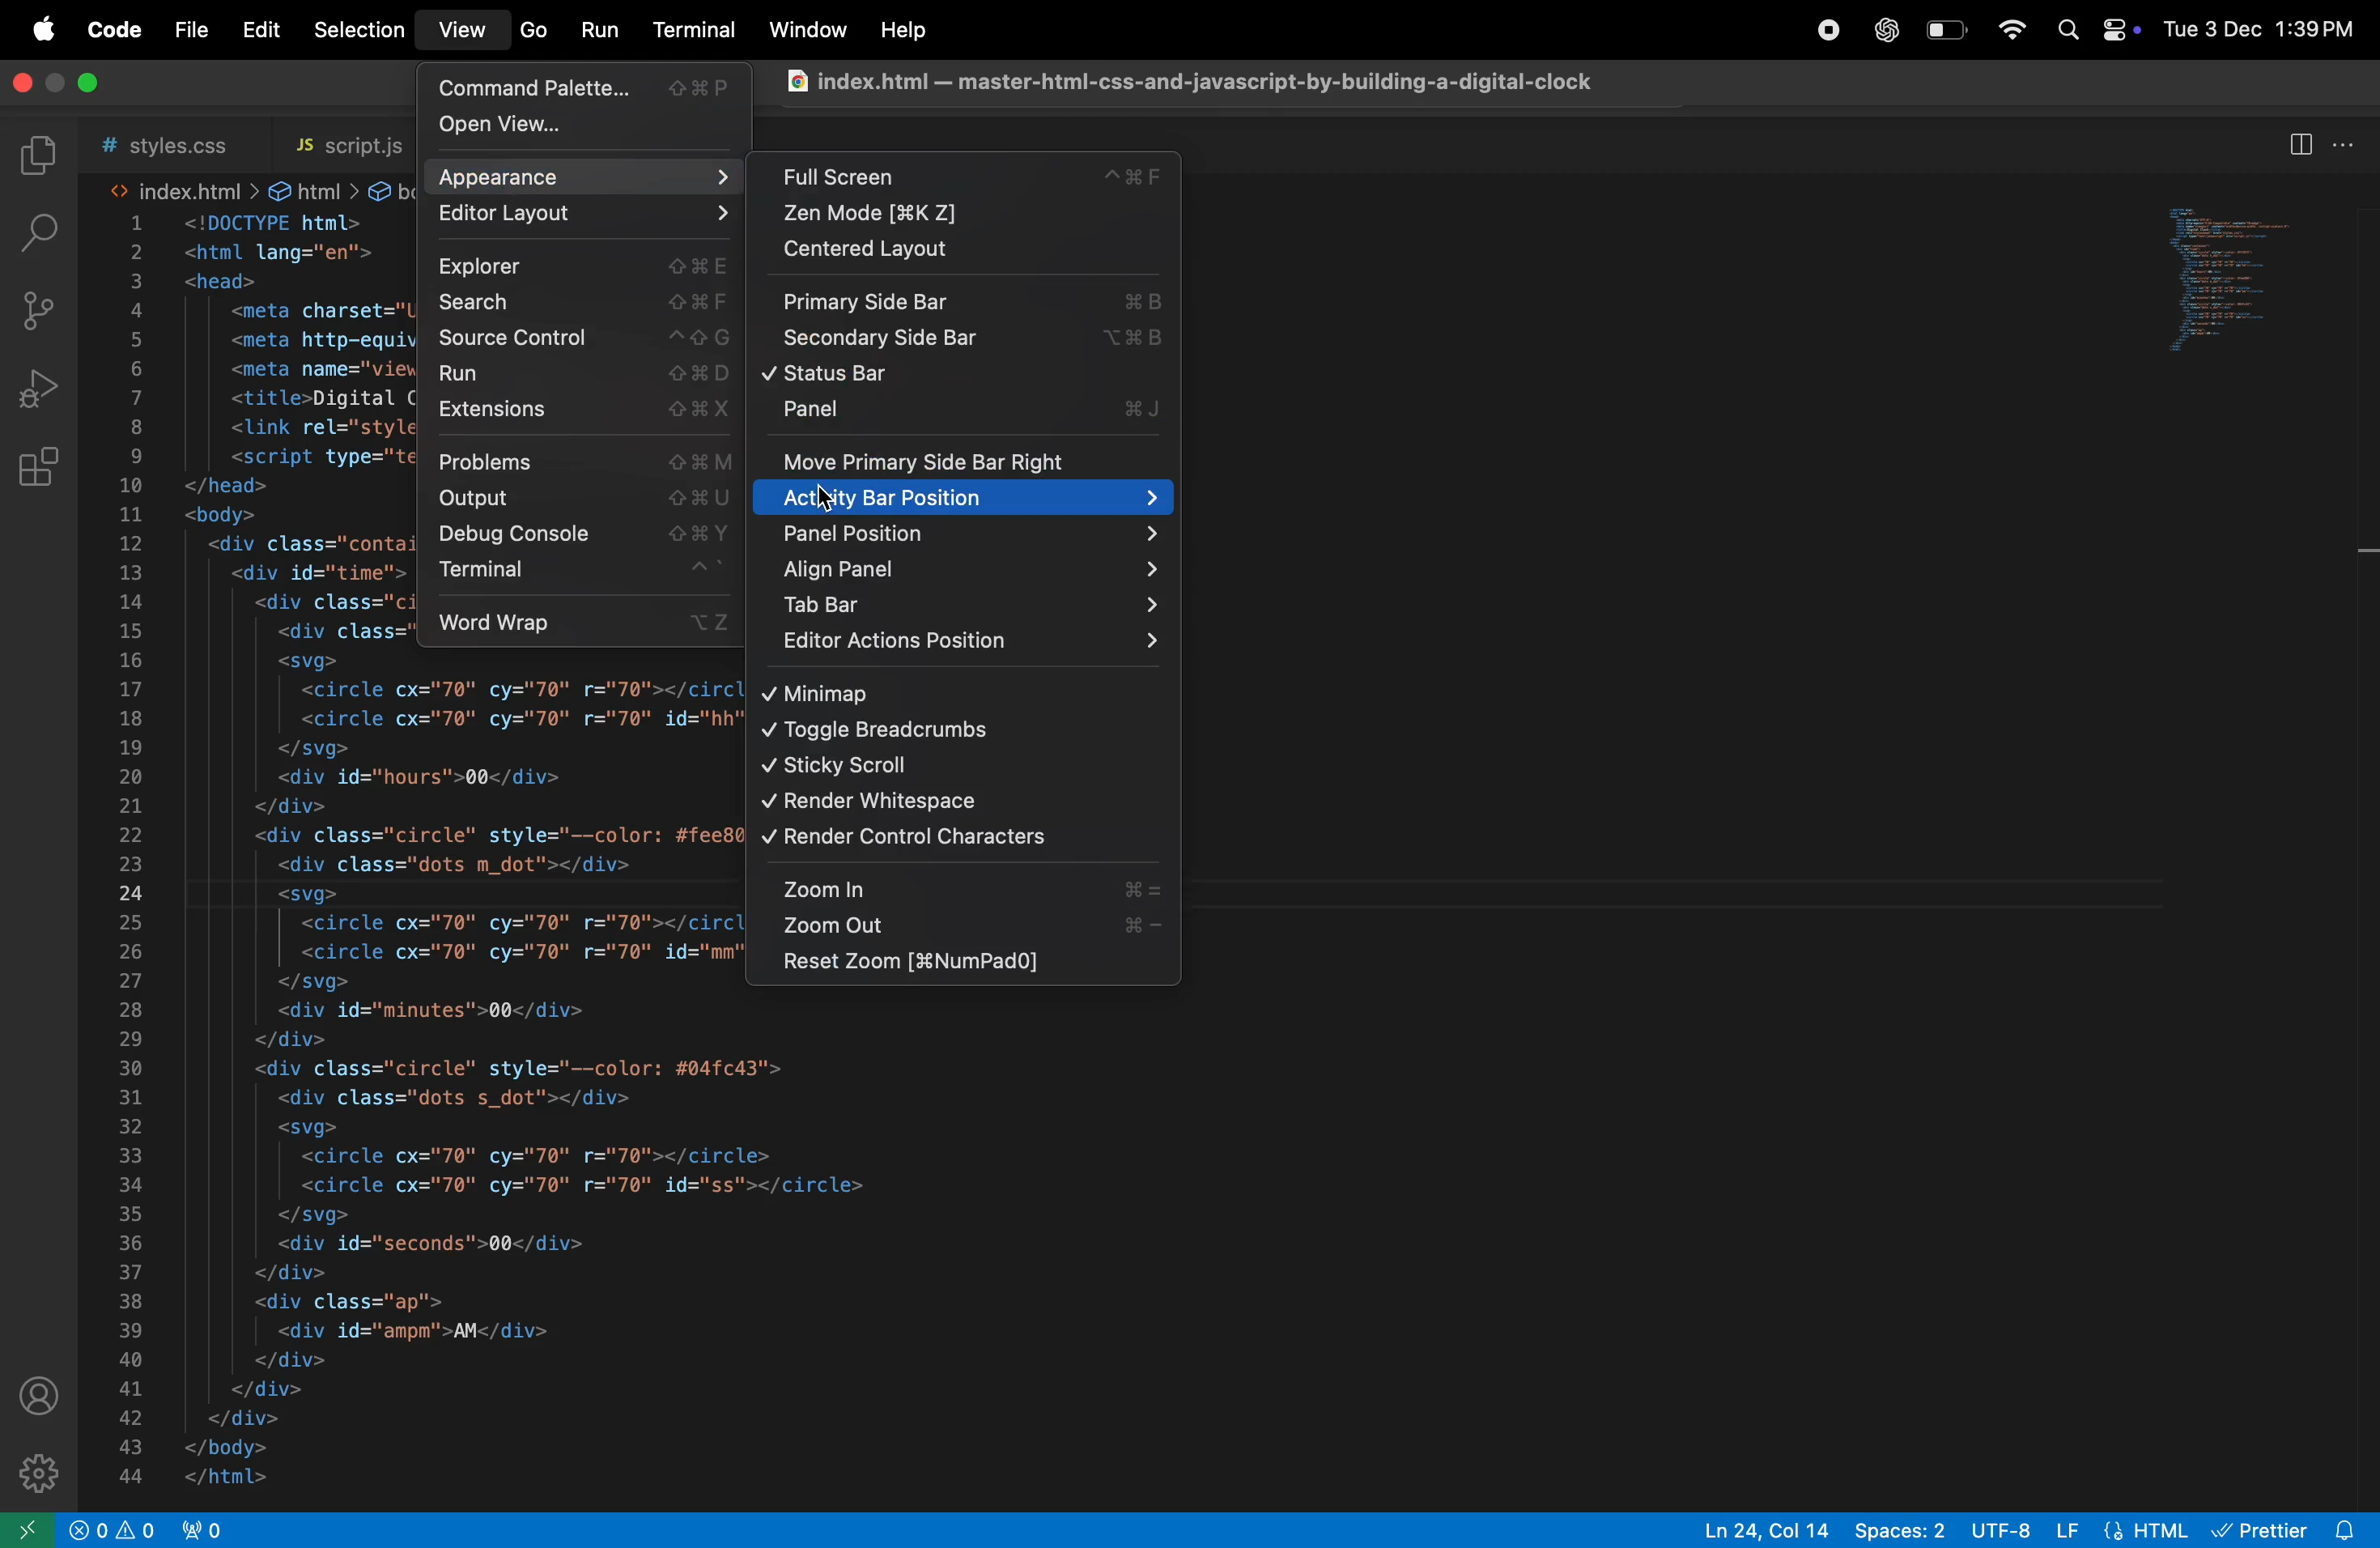 This screenshot has height=1548, width=2380. What do you see at coordinates (590, 129) in the screenshot?
I see `open view` at bounding box center [590, 129].